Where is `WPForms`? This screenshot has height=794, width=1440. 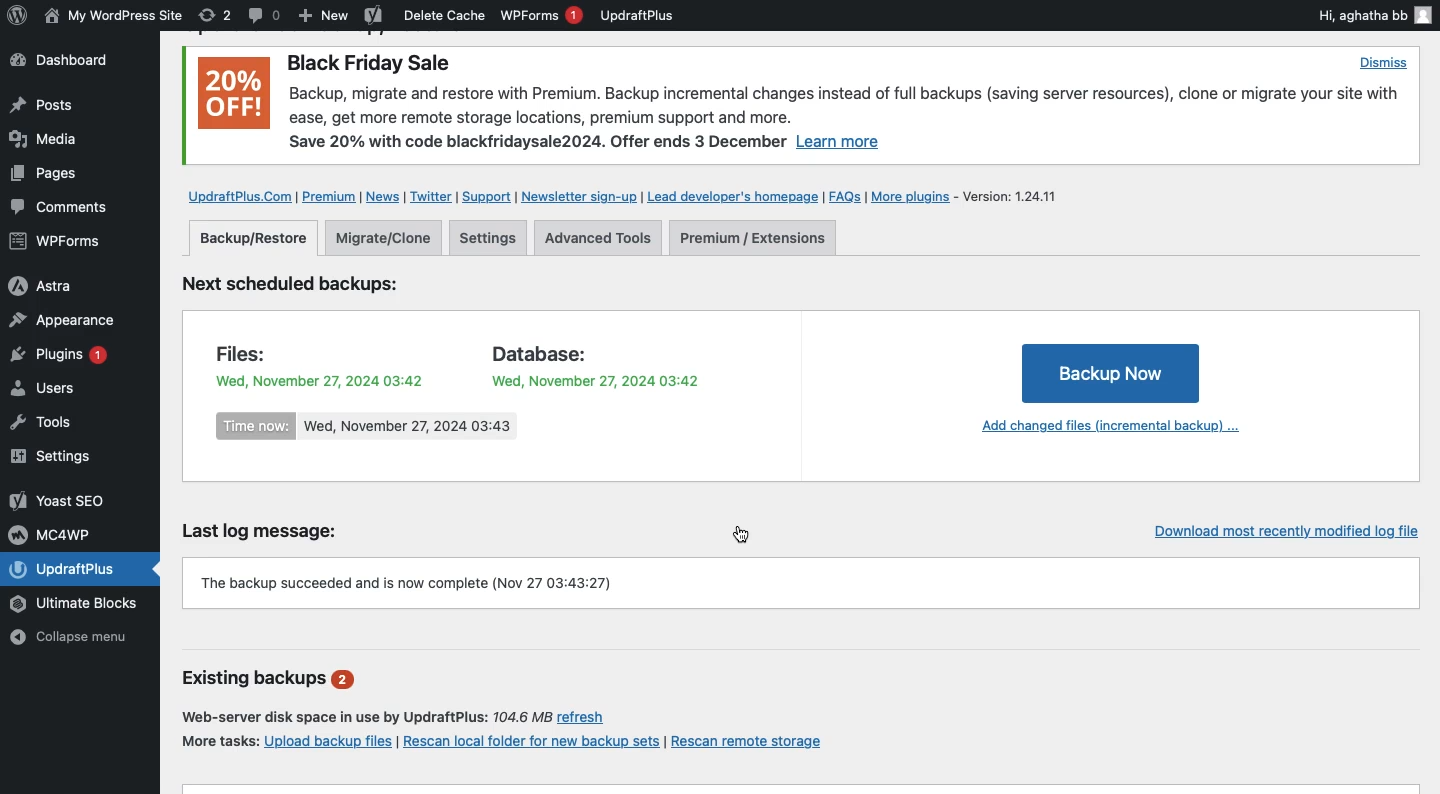 WPForms is located at coordinates (58, 243).